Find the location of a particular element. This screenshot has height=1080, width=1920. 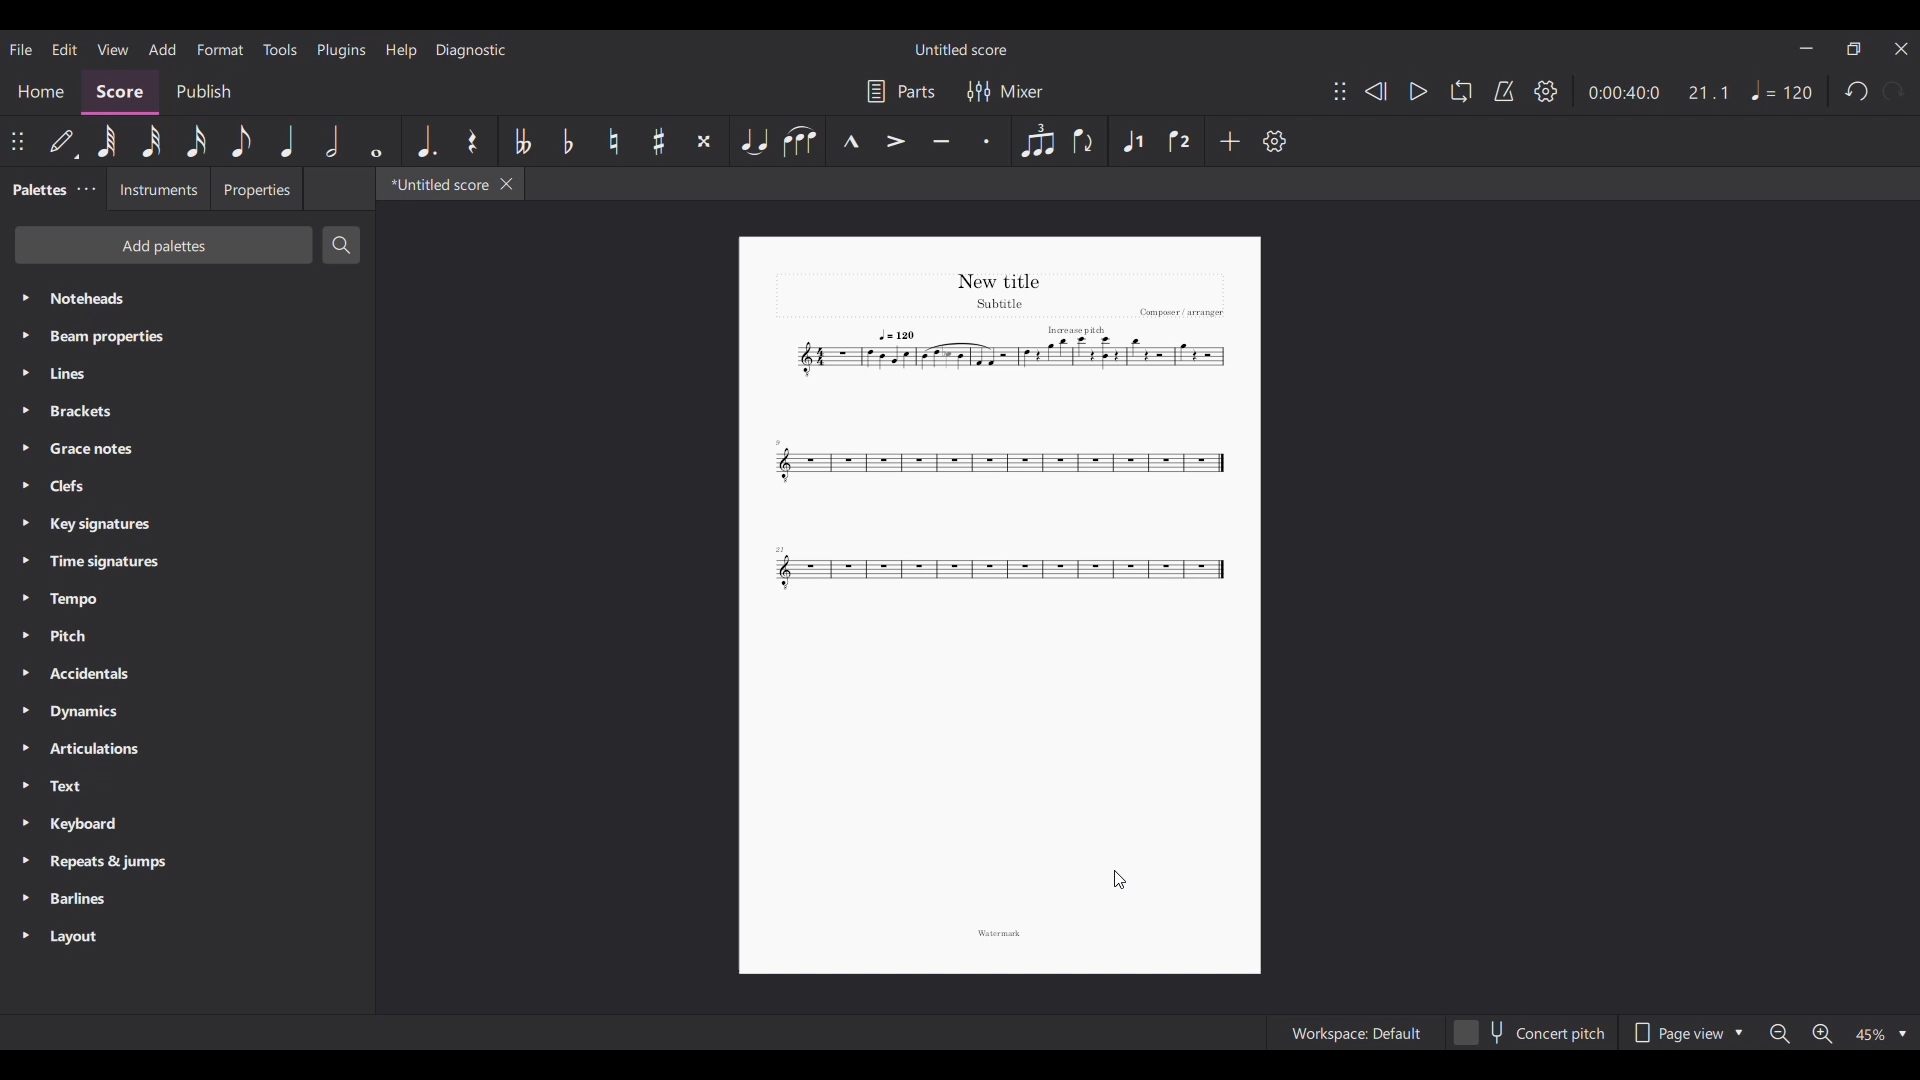

Toggle natural is located at coordinates (614, 141).